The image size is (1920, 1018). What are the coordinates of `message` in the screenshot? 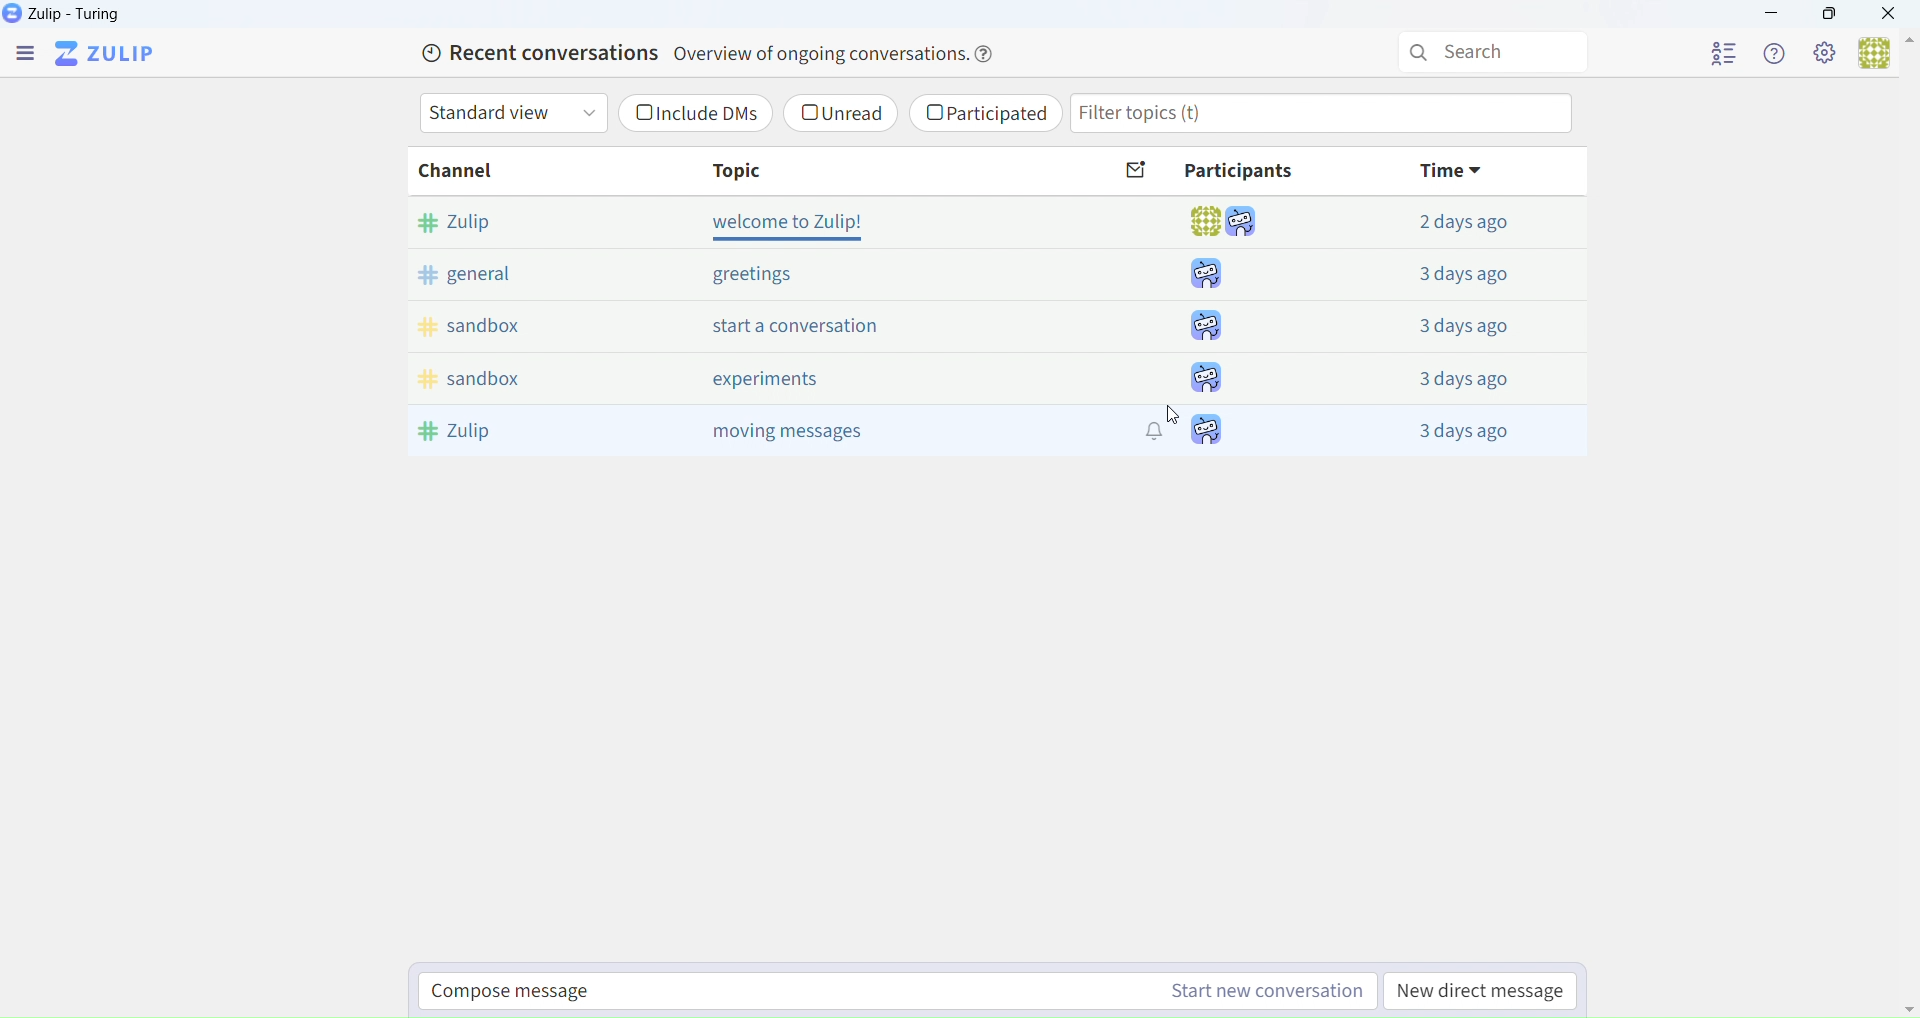 It's located at (1138, 171).